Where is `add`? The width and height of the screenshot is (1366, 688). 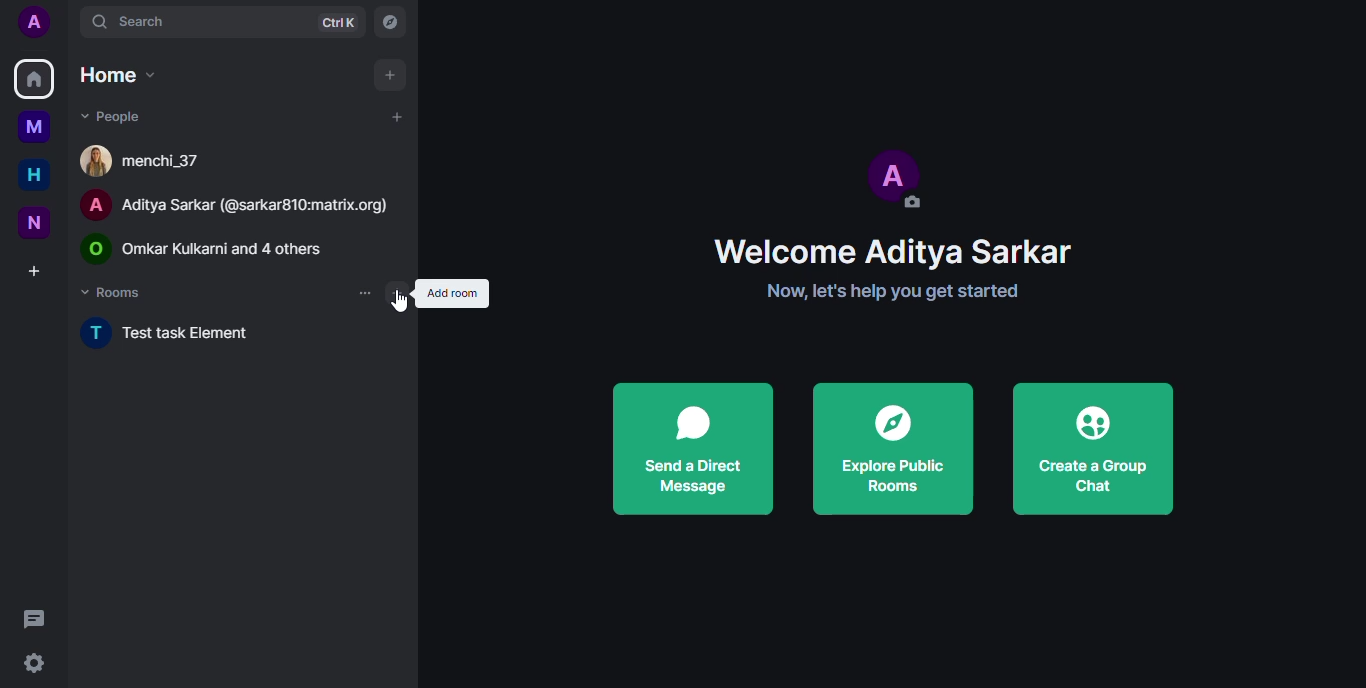
add is located at coordinates (397, 294).